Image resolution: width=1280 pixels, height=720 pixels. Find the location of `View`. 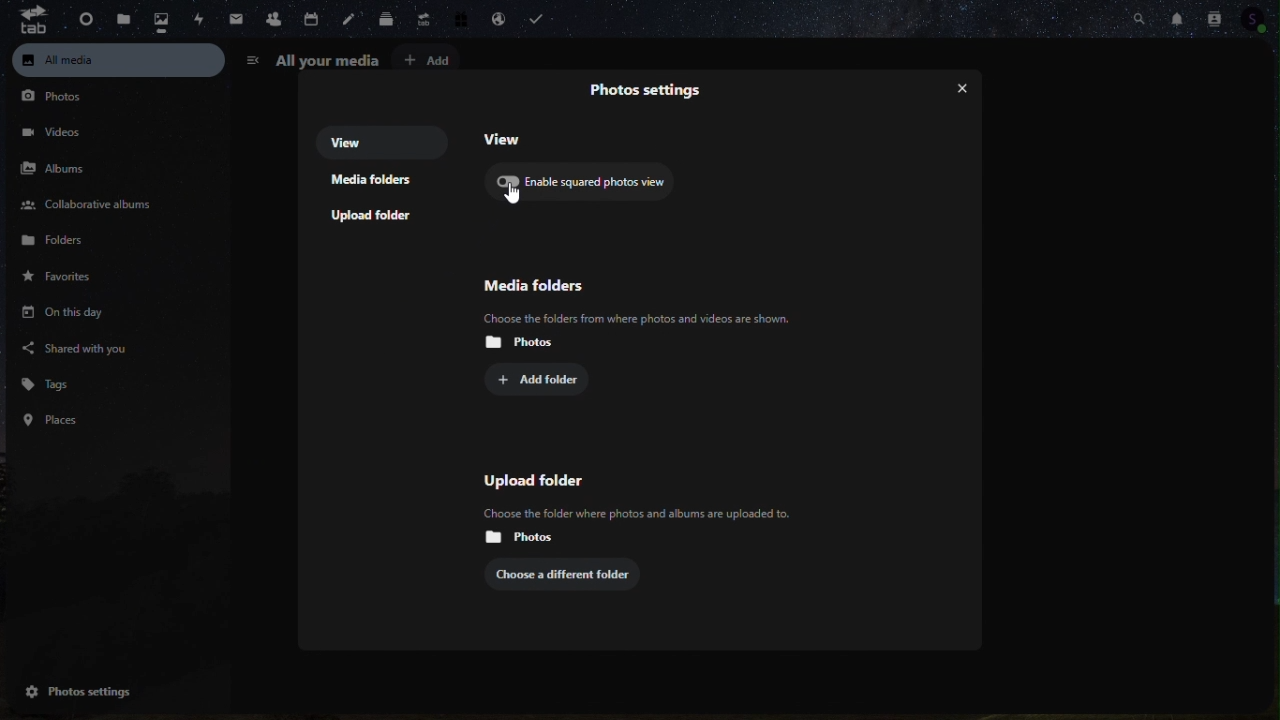

View is located at coordinates (508, 139).